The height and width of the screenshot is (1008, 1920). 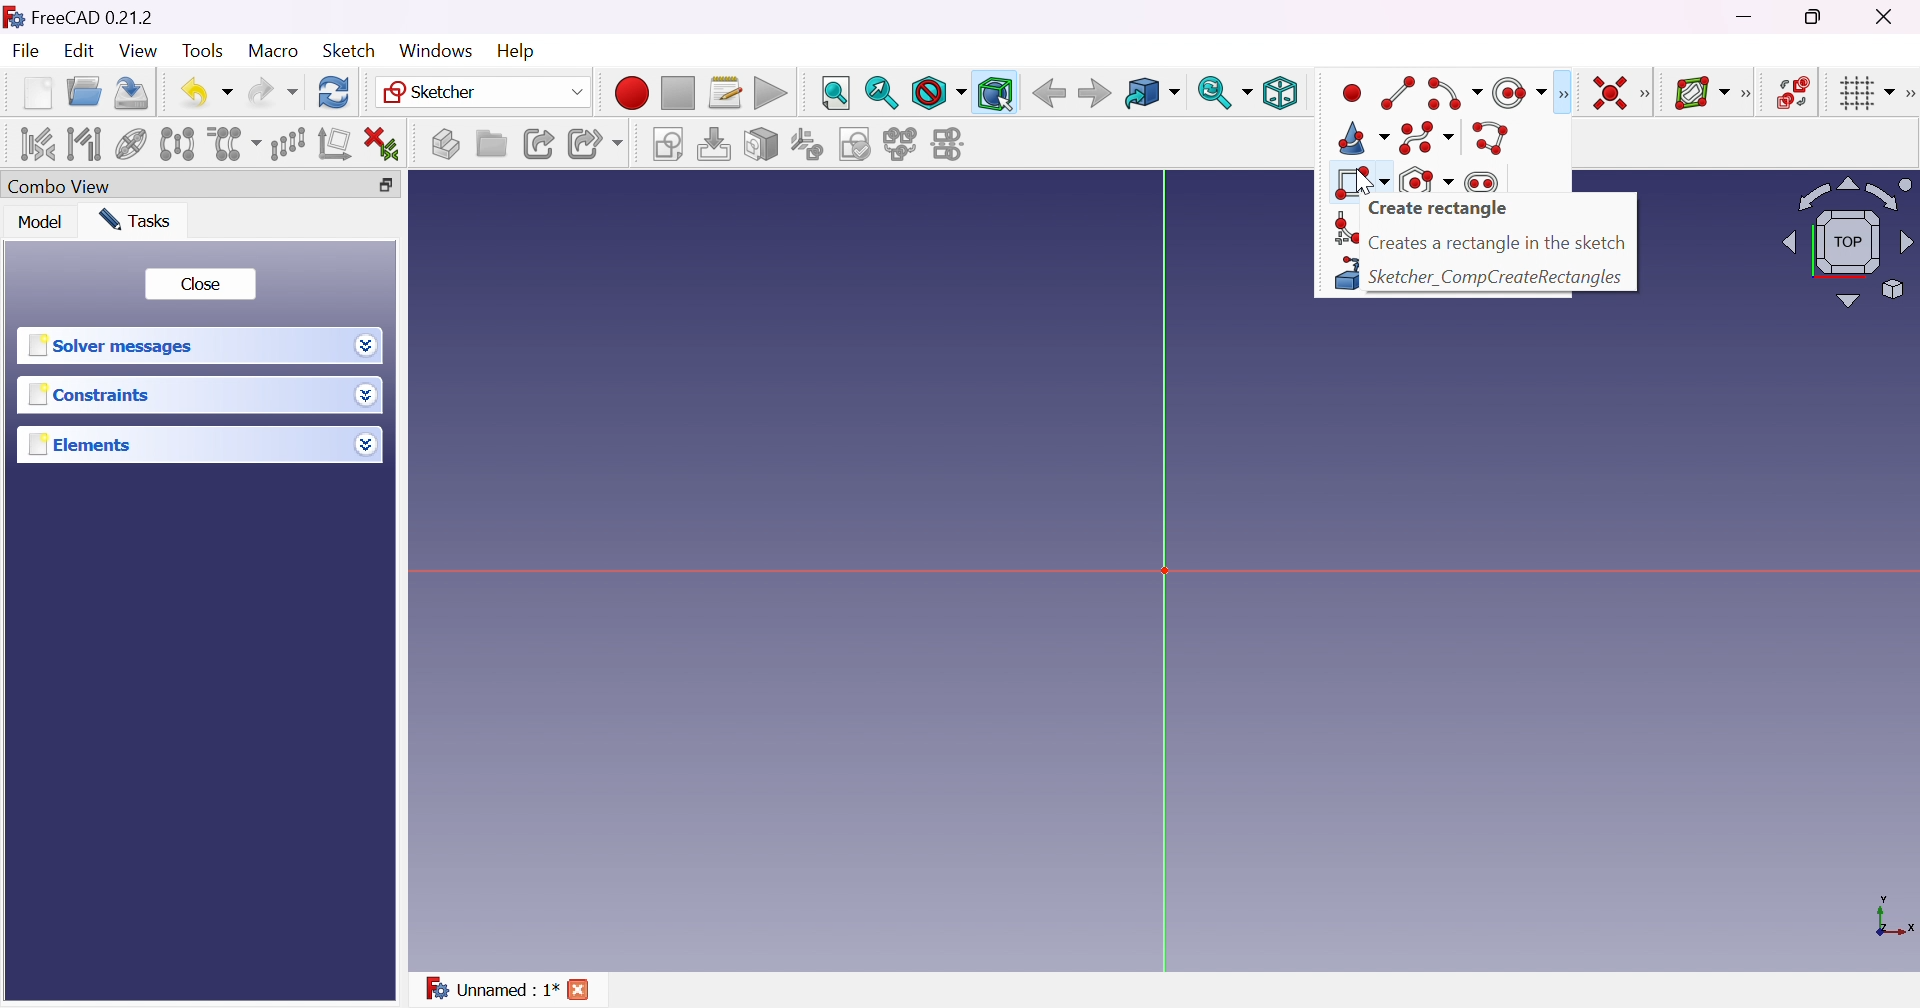 What do you see at coordinates (1428, 139) in the screenshot?
I see `Create B-spline` at bounding box center [1428, 139].